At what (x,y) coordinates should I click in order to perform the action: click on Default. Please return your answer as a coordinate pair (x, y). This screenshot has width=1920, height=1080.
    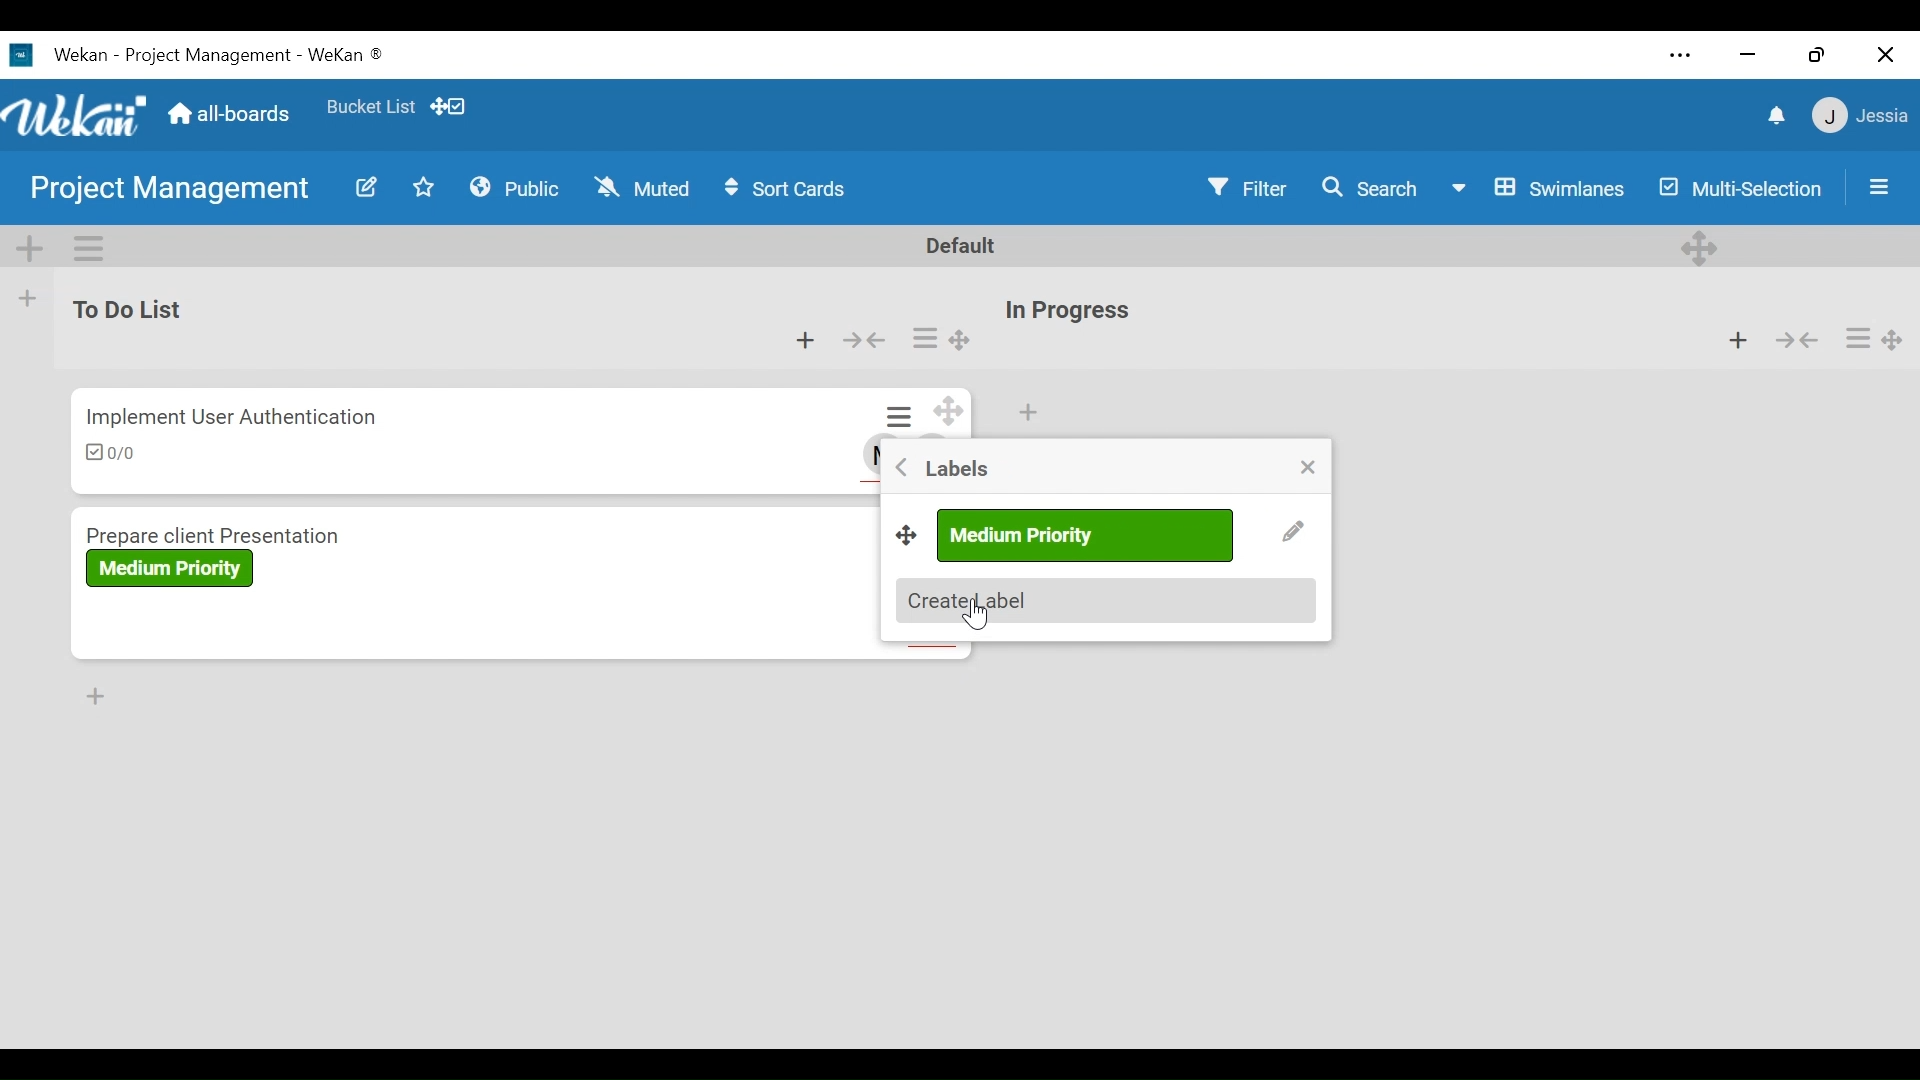
    Looking at the image, I should click on (964, 245).